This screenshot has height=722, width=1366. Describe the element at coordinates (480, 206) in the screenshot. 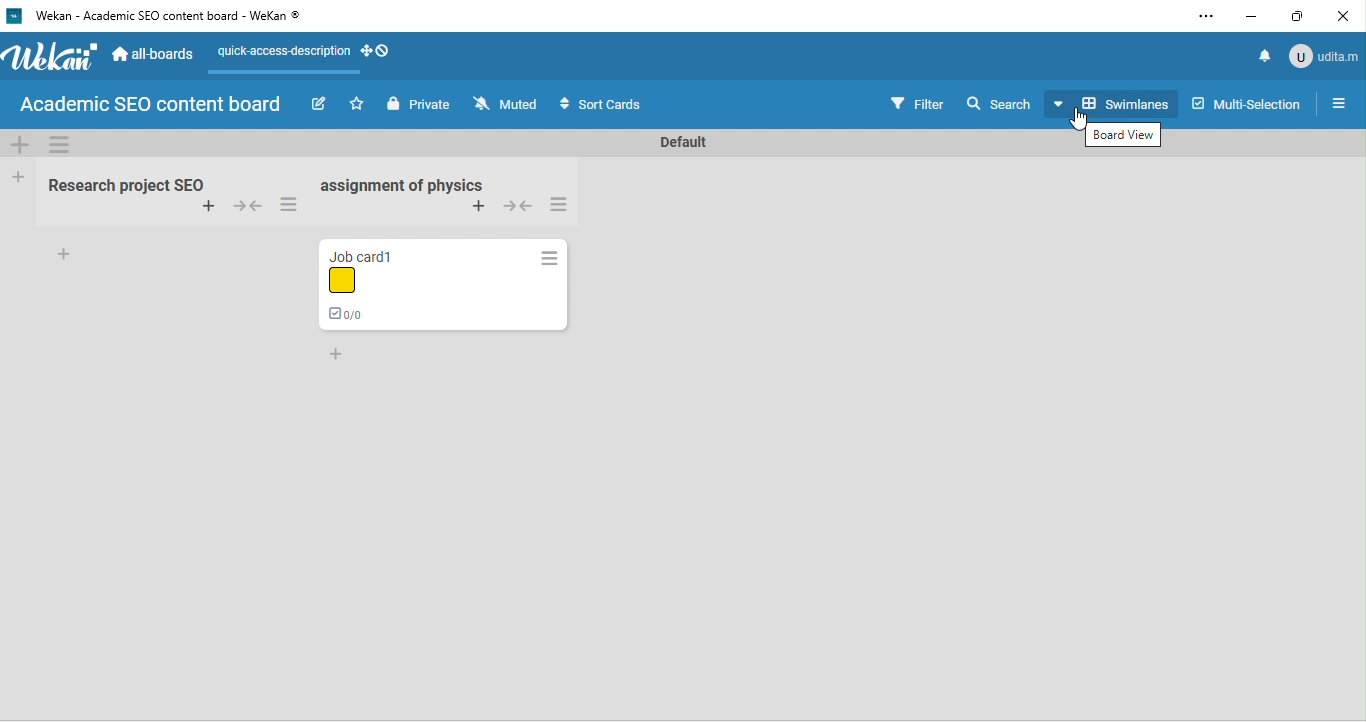

I see `add card to top of list` at that location.